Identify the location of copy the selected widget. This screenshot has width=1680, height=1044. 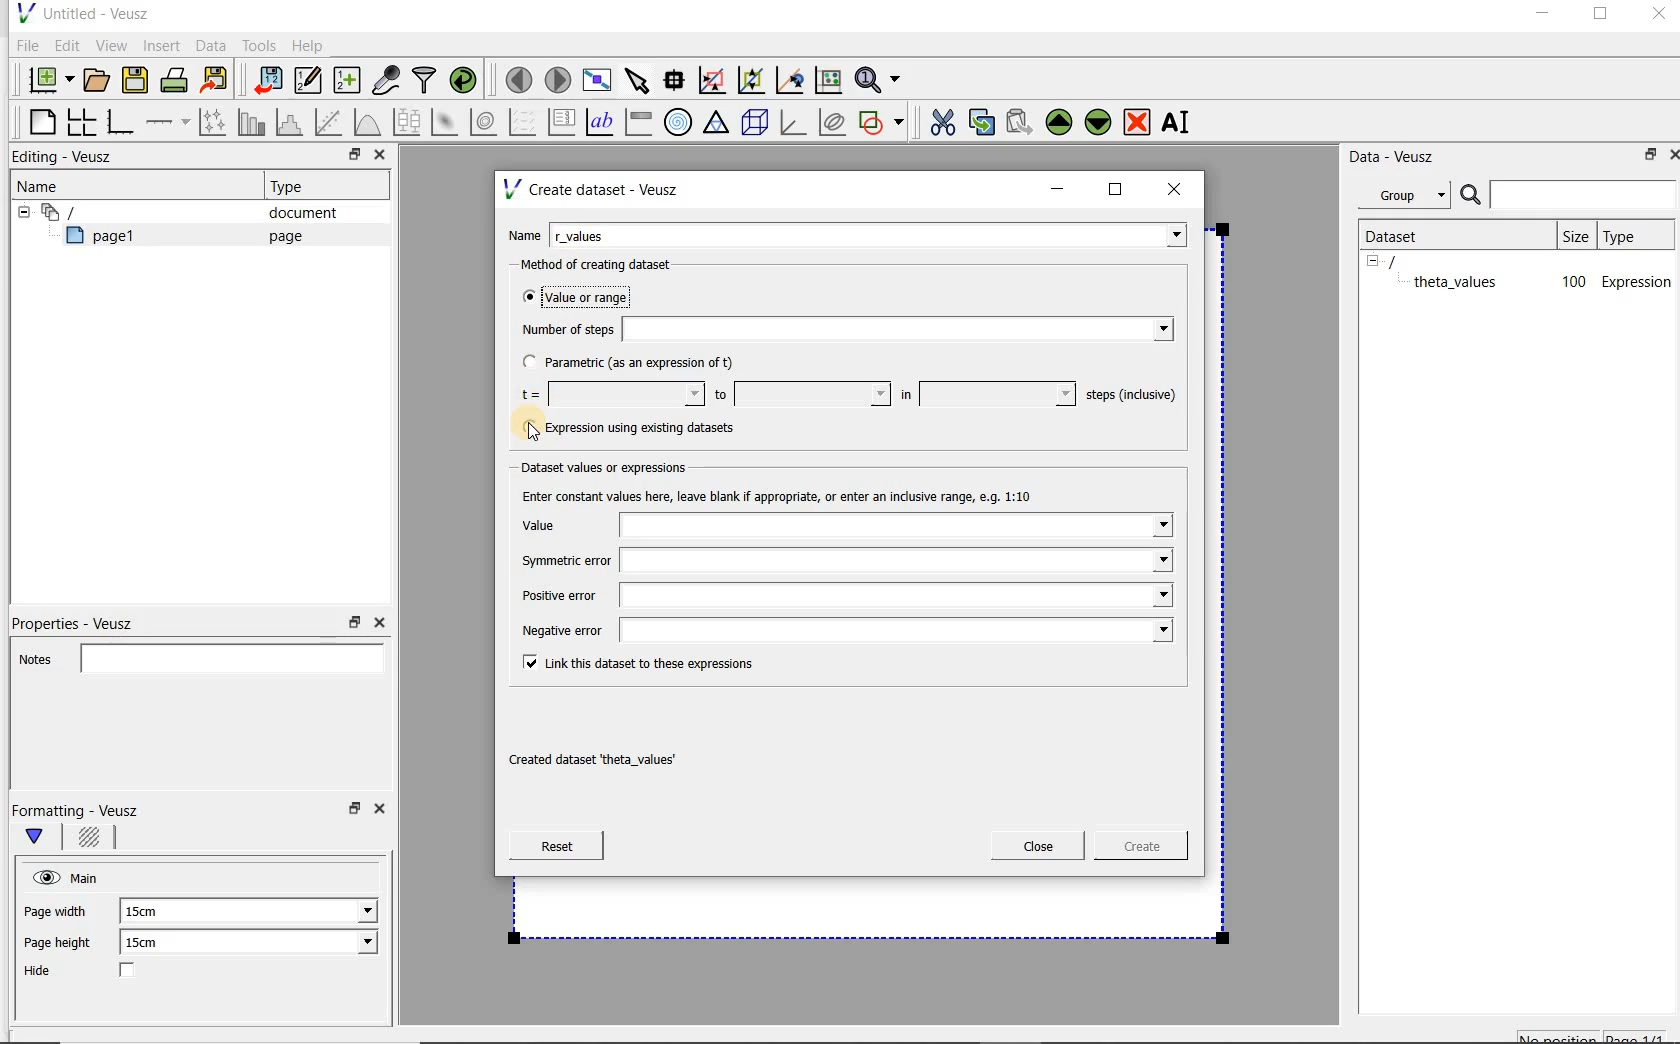
(983, 121).